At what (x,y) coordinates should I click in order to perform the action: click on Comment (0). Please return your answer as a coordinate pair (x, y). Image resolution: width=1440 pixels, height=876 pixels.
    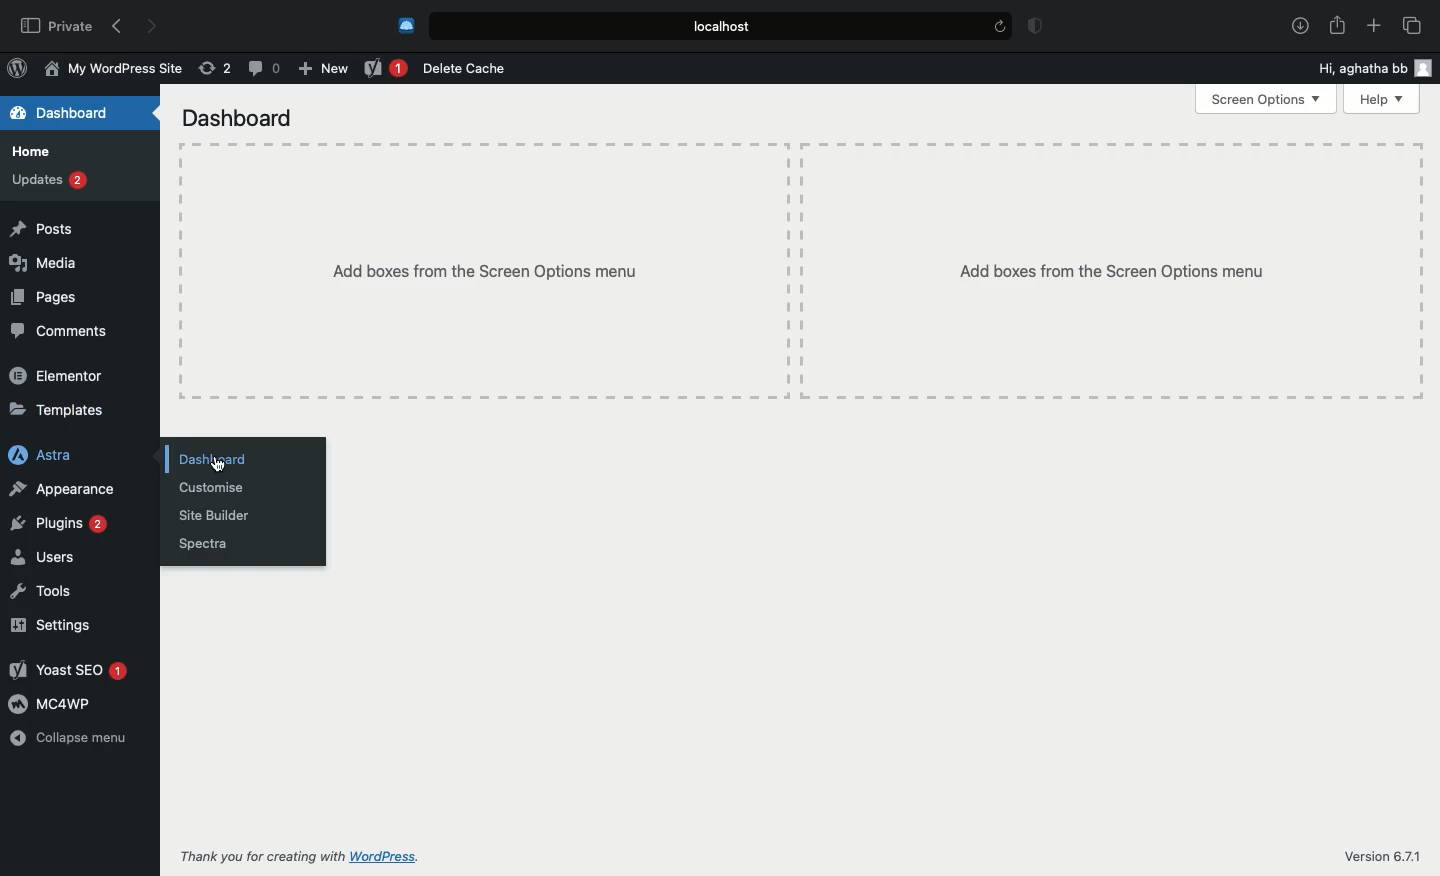
    Looking at the image, I should click on (265, 67).